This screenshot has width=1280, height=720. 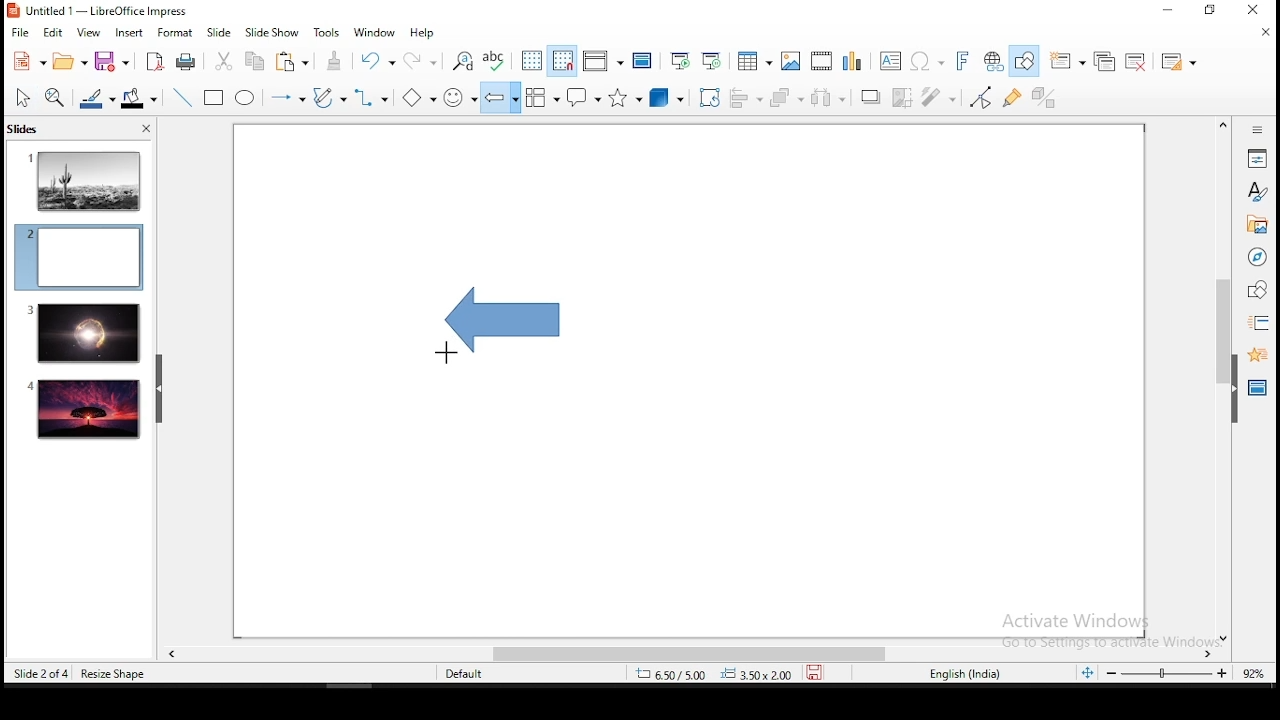 What do you see at coordinates (335, 61) in the screenshot?
I see `clone formatting` at bounding box center [335, 61].